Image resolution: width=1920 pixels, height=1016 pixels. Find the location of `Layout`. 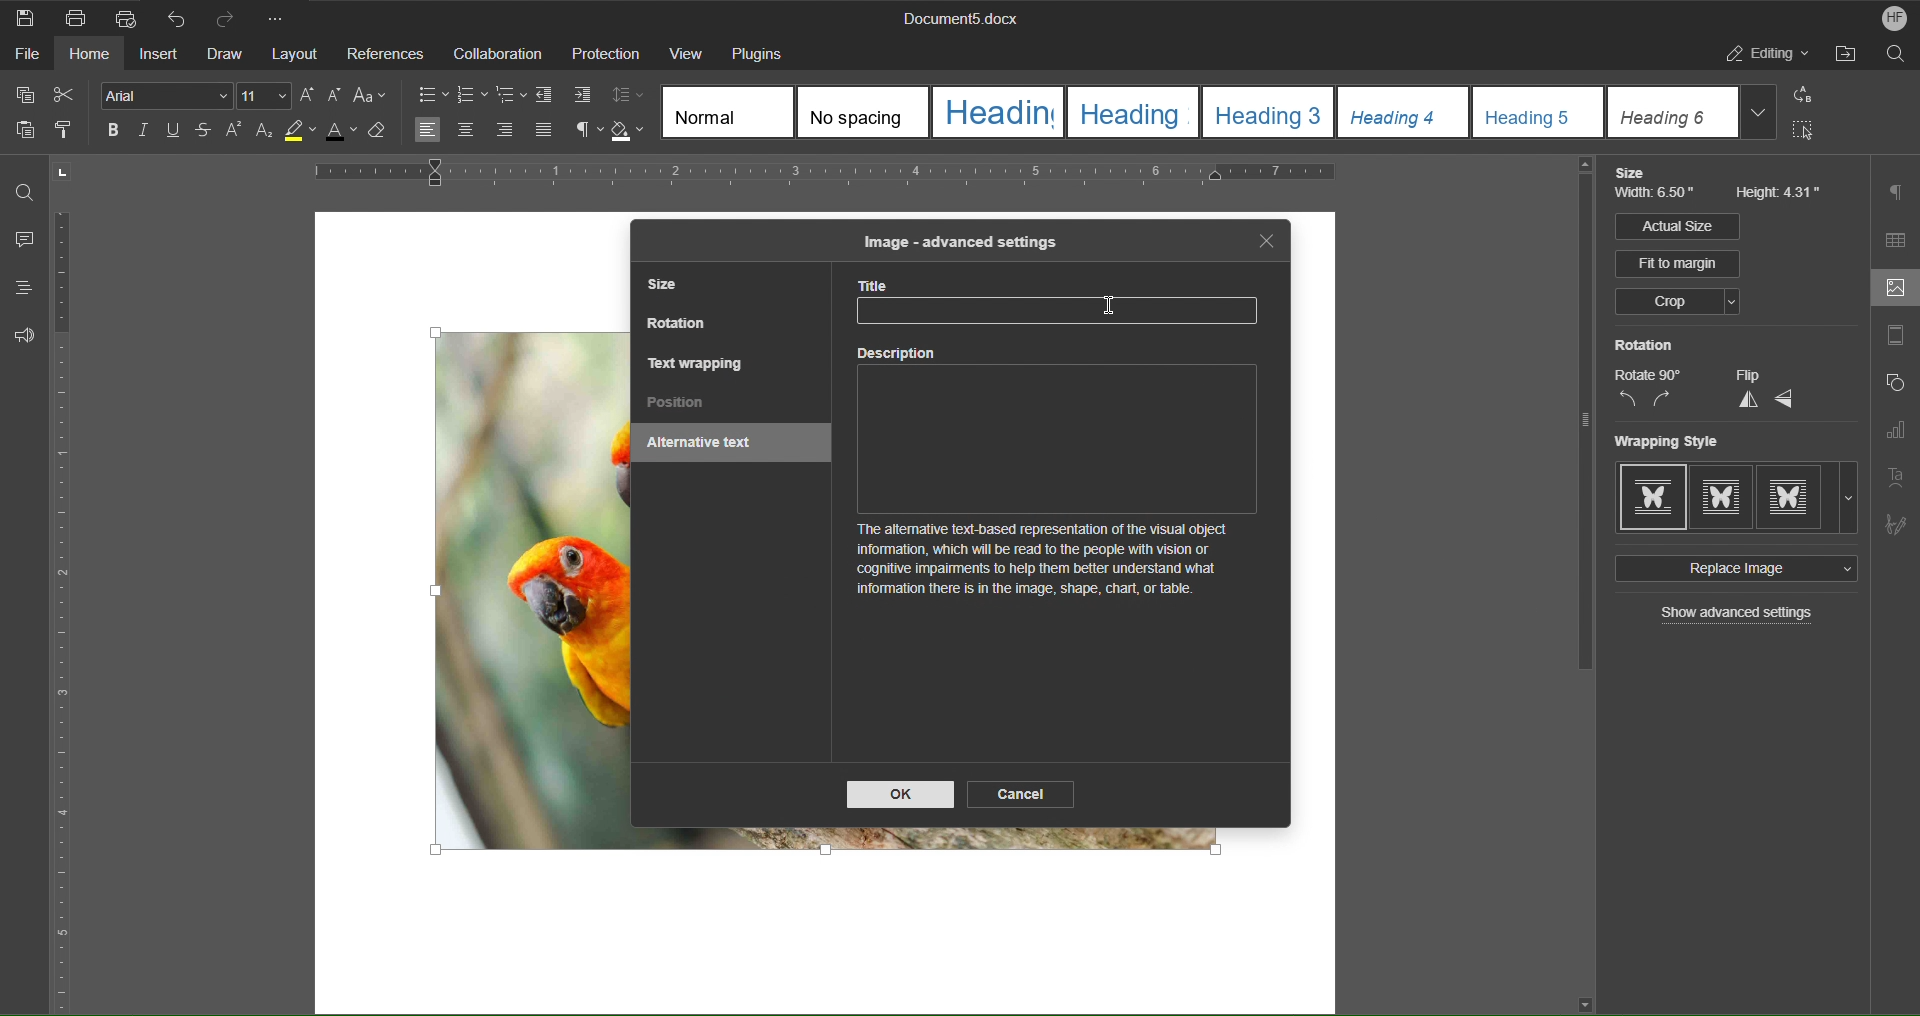

Layout is located at coordinates (297, 54).